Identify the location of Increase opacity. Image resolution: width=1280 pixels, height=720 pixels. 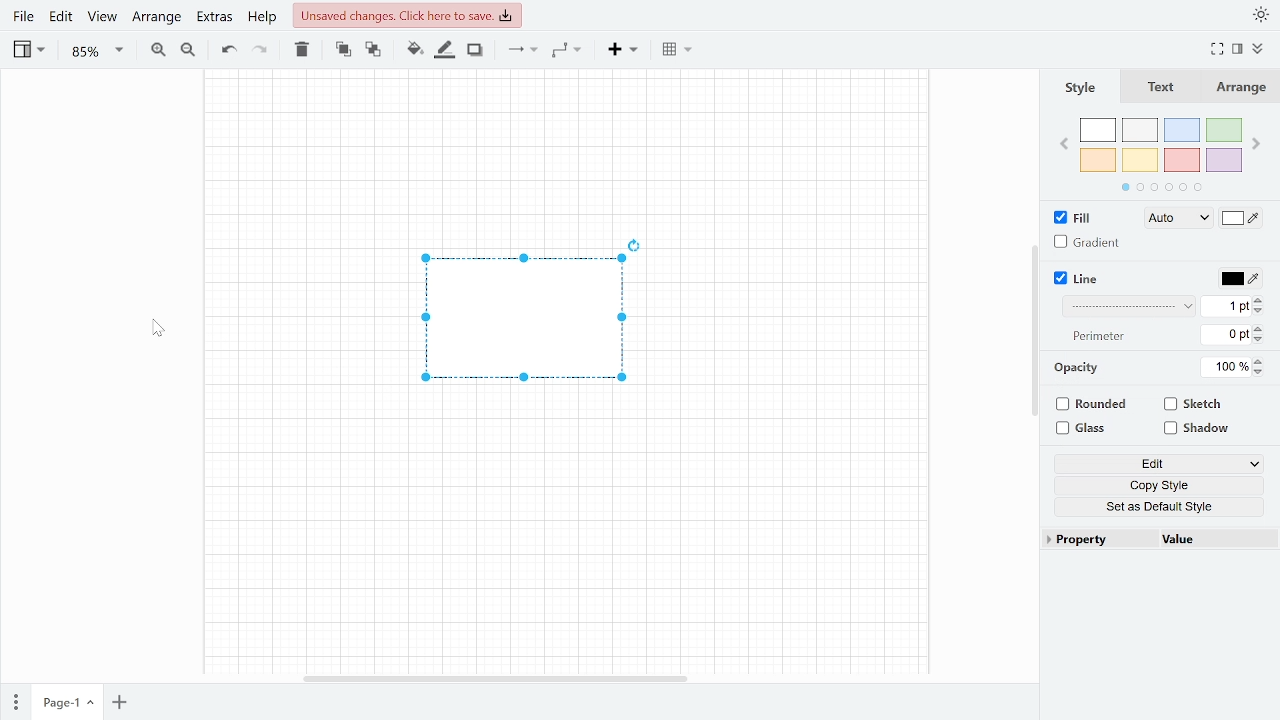
(1263, 360).